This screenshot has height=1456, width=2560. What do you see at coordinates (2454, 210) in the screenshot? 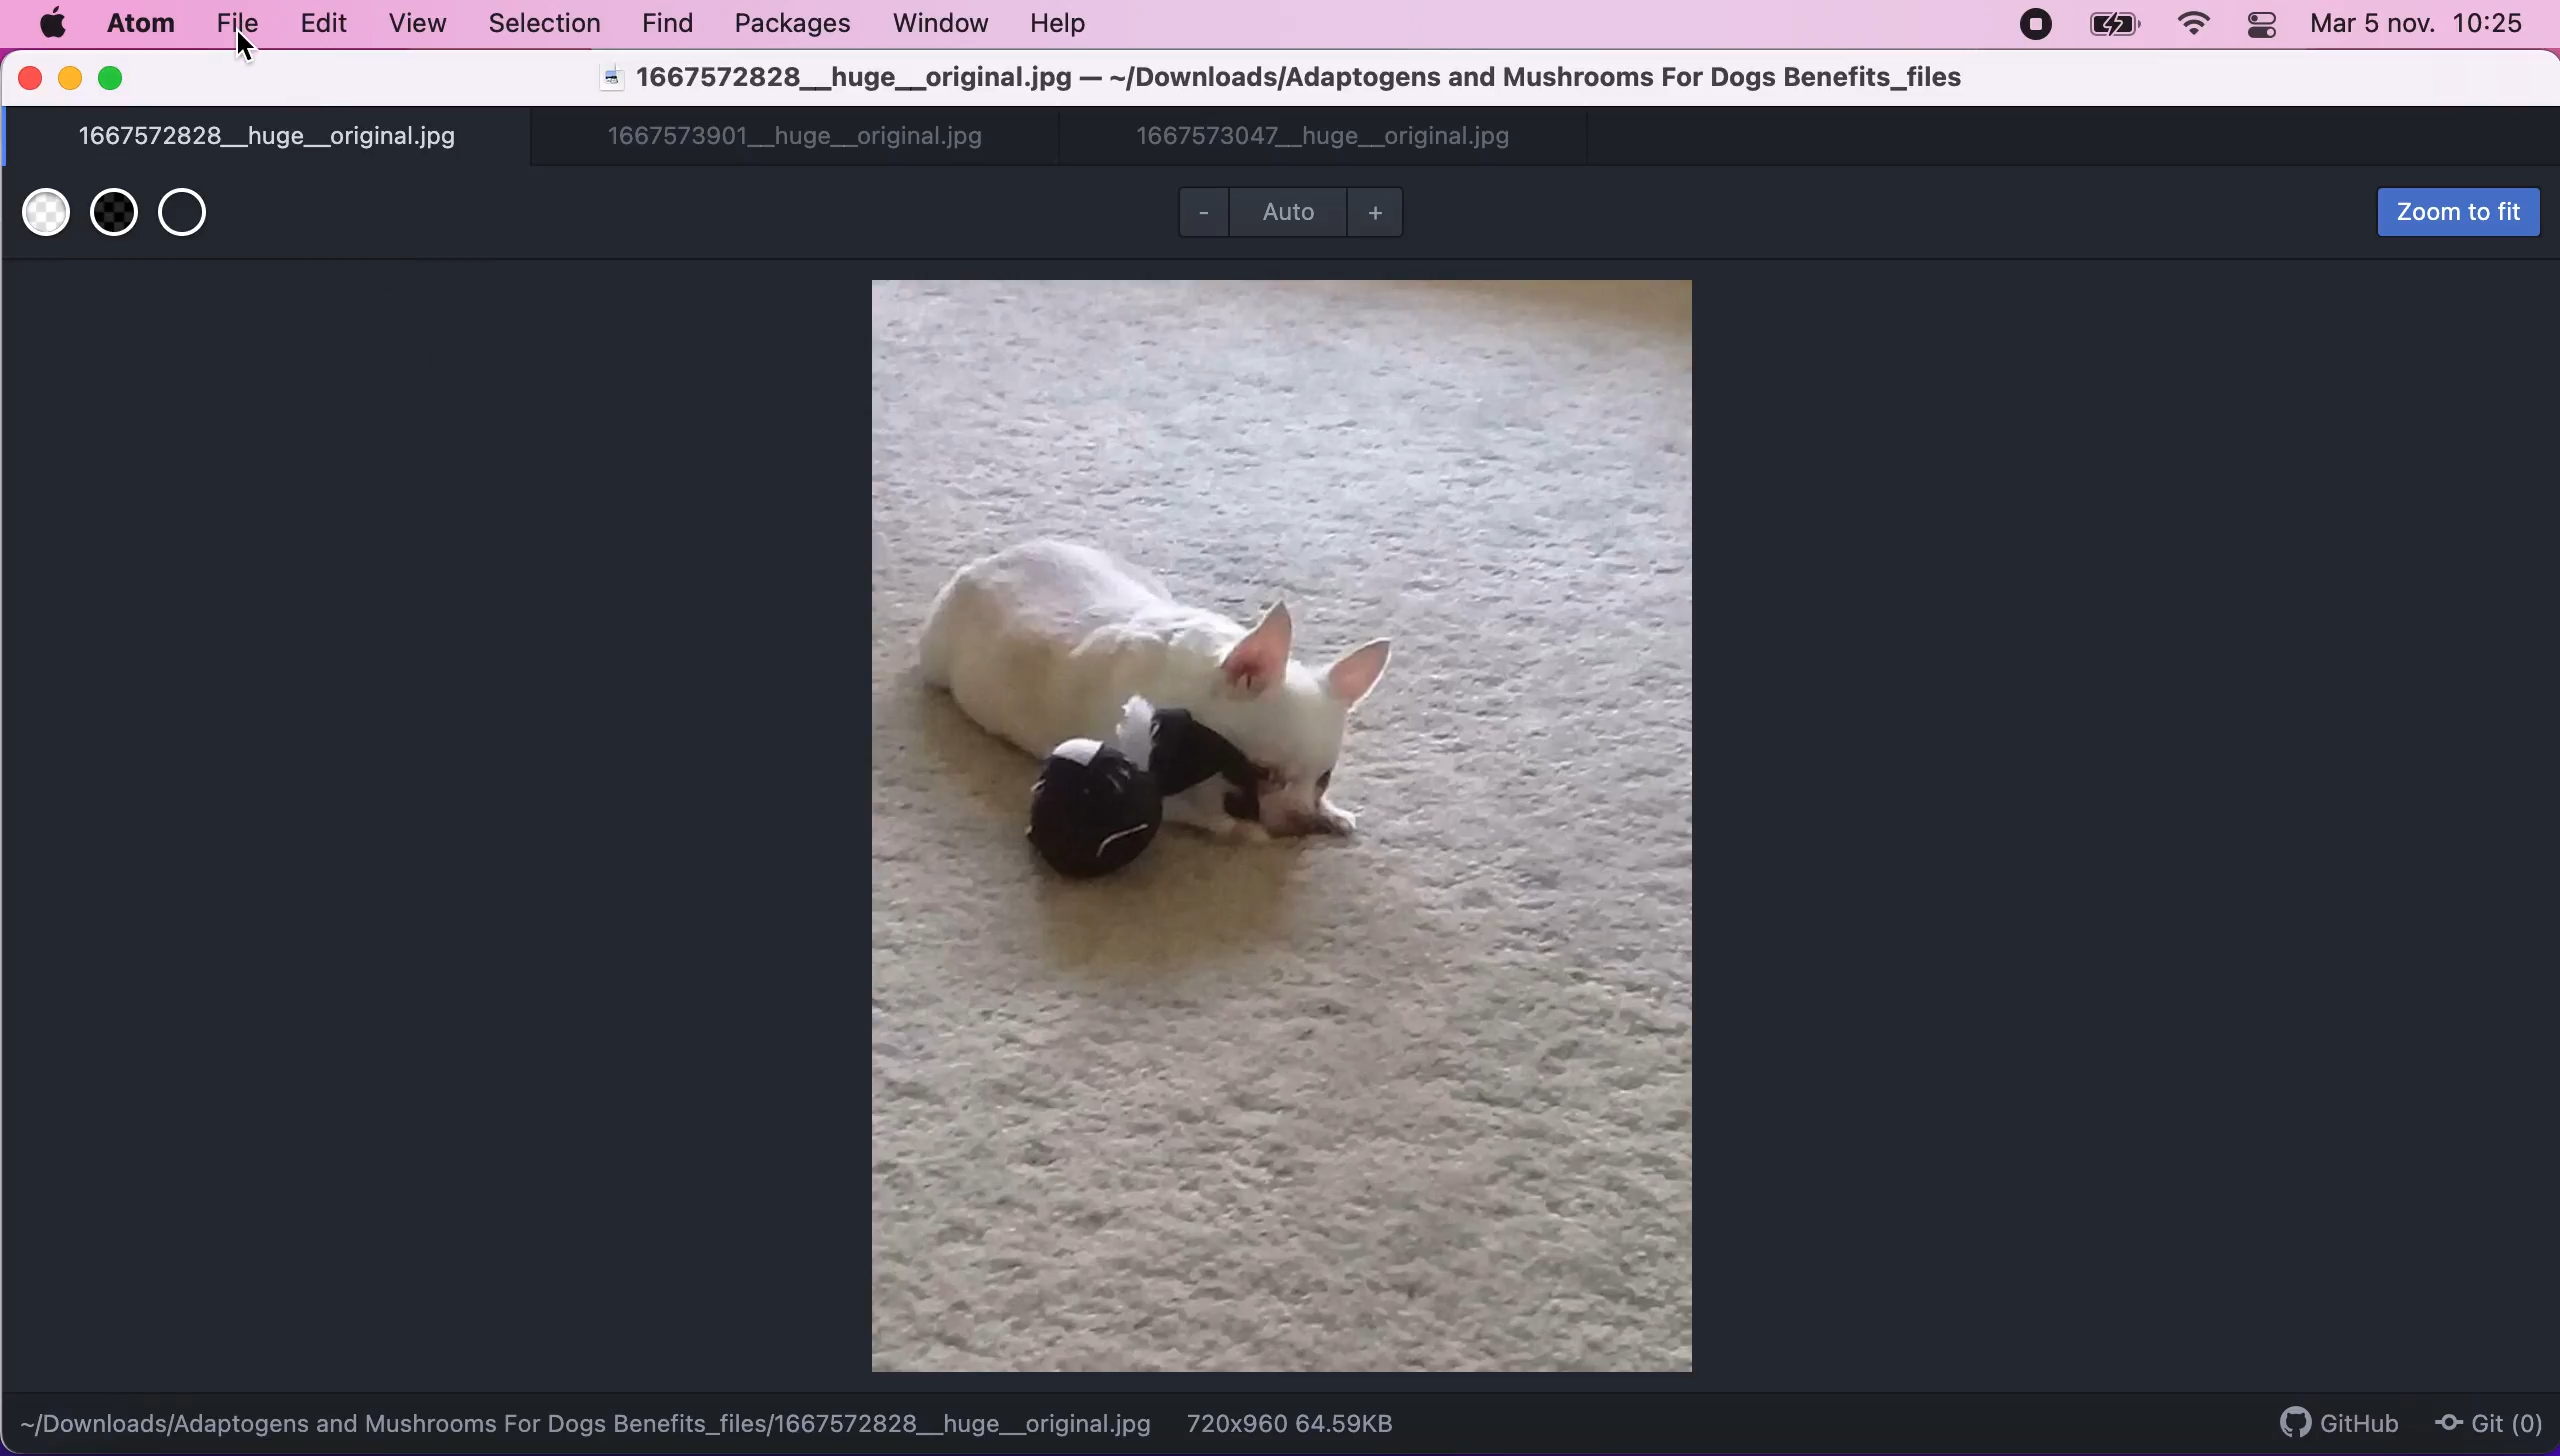
I see `zoom to fit` at bounding box center [2454, 210].